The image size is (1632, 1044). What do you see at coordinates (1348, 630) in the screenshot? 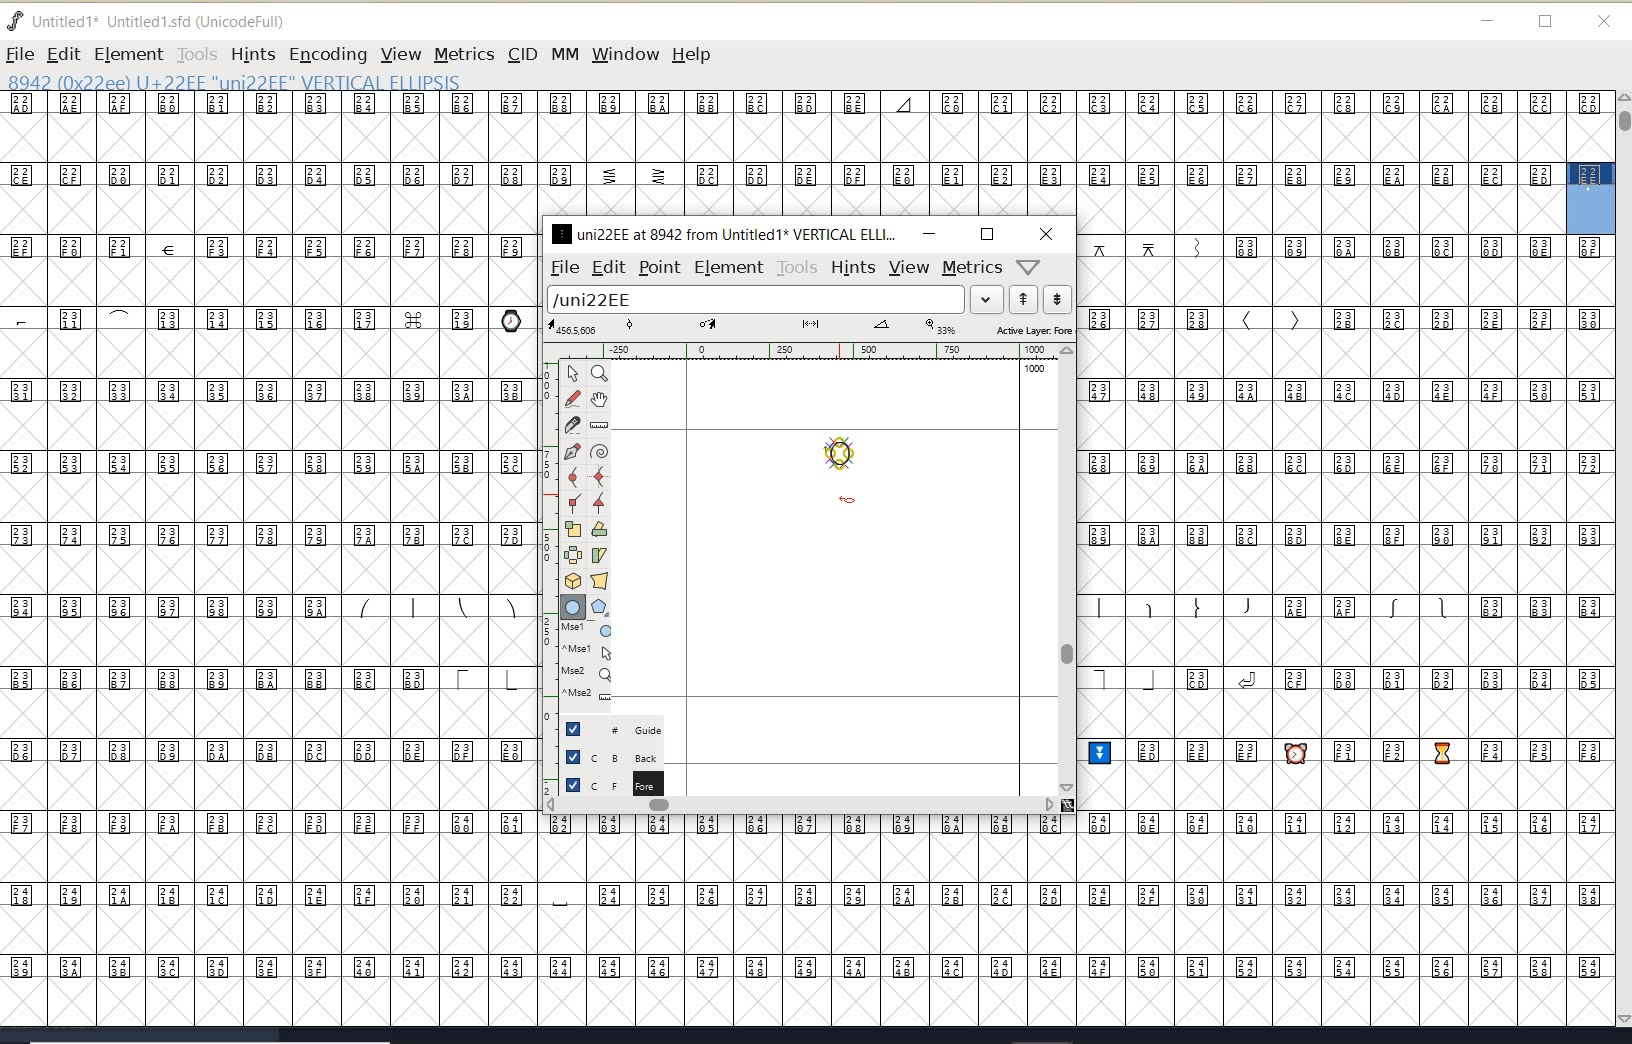
I see `GLYPHY CHARACTERS & NUMBERS` at bounding box center [1348, 630].